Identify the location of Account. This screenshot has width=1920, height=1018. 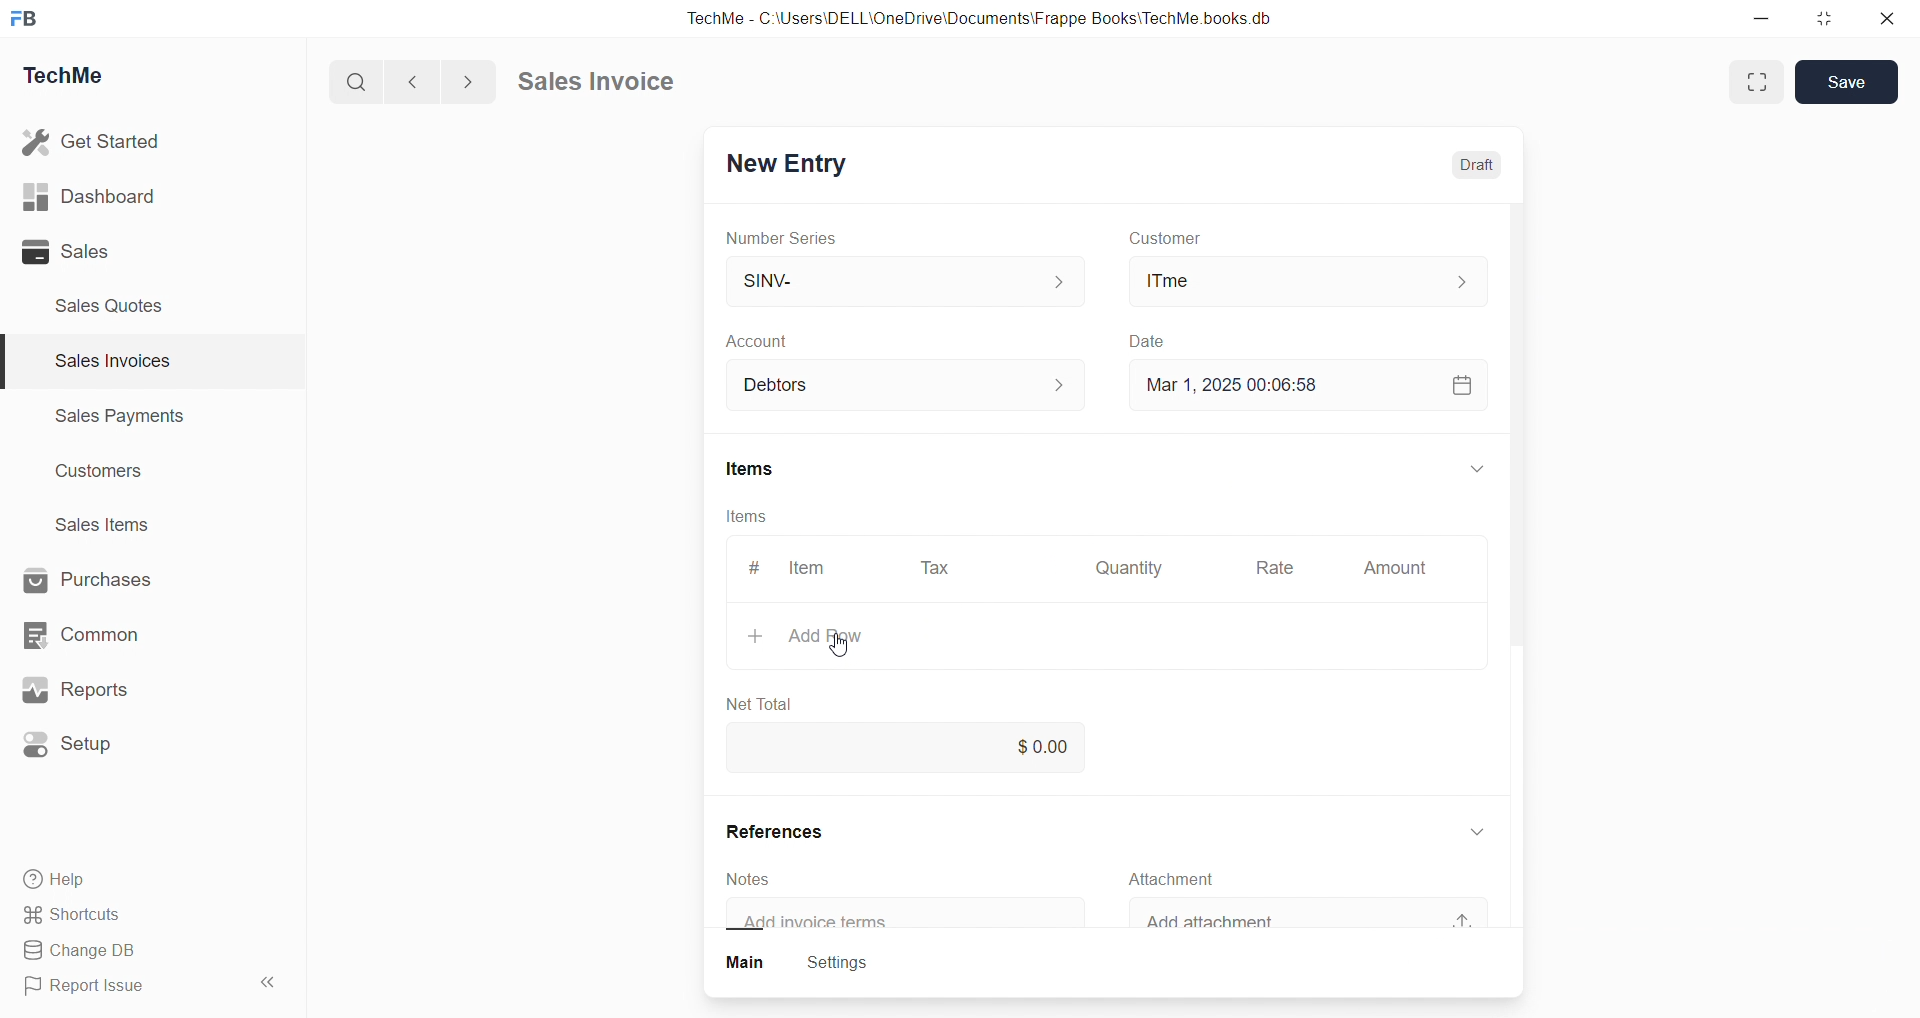
(788, 386).